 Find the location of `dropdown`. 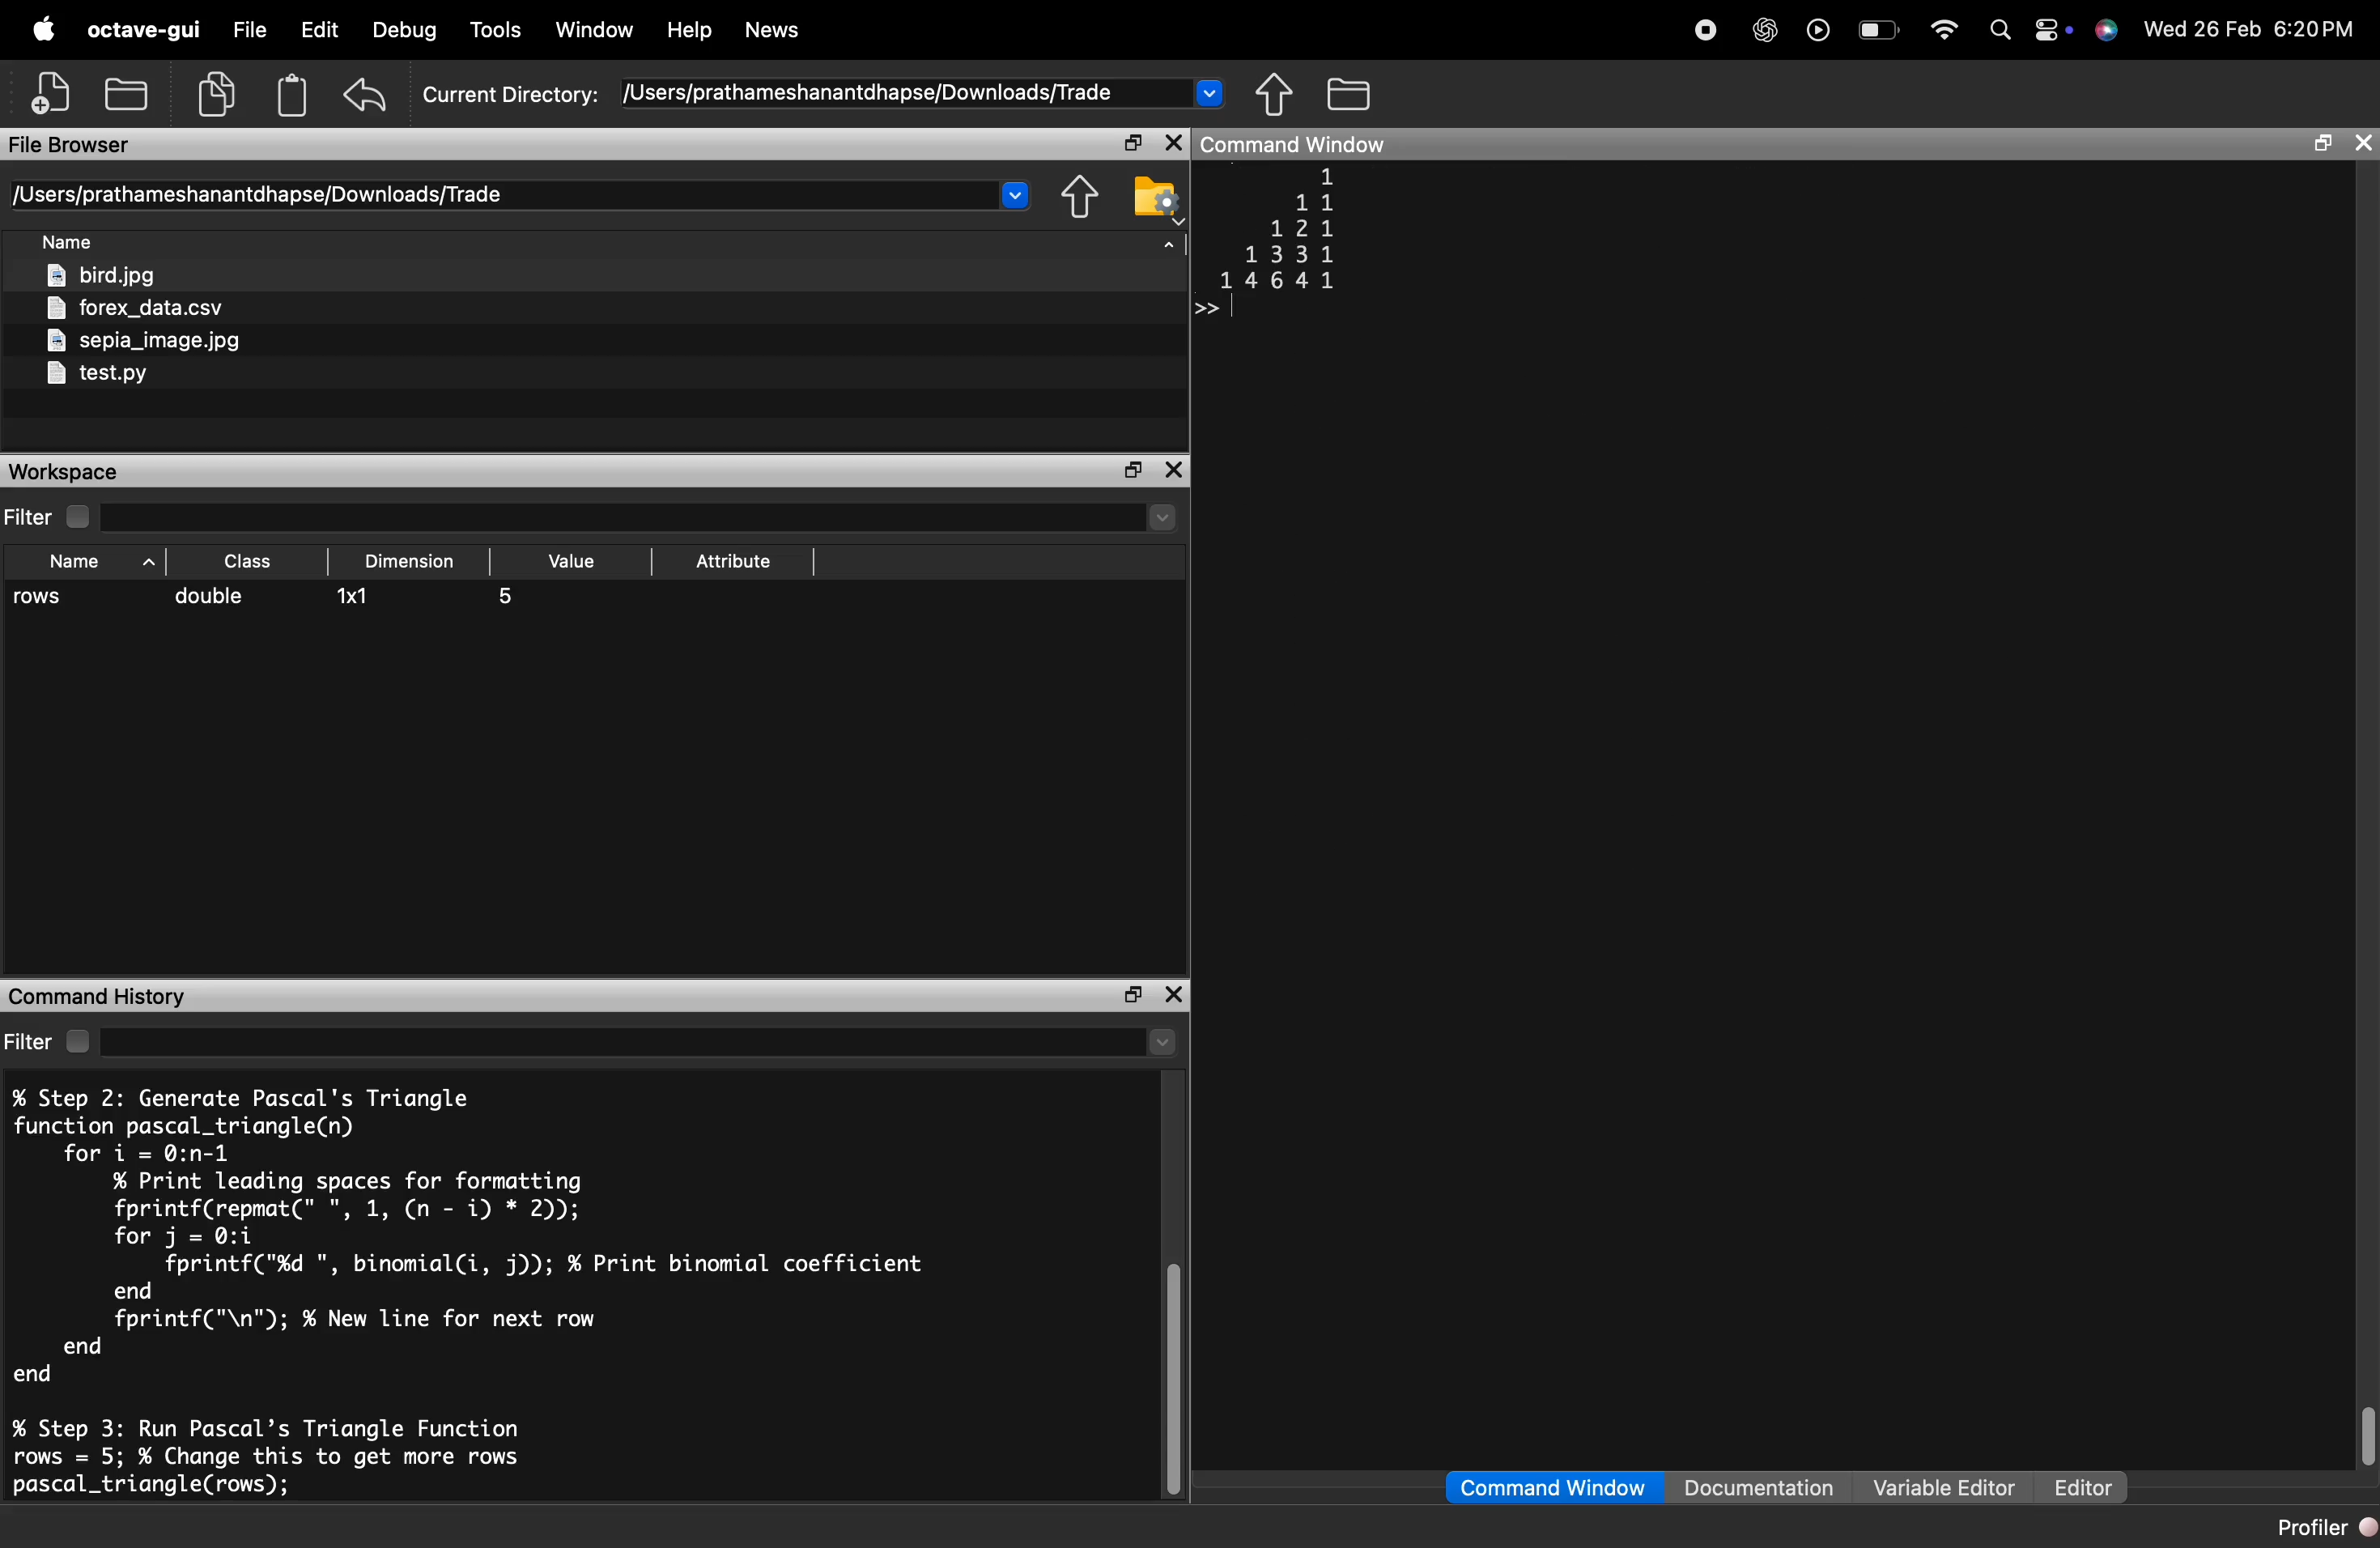

dropdown is located at coordinates (1163, 518).